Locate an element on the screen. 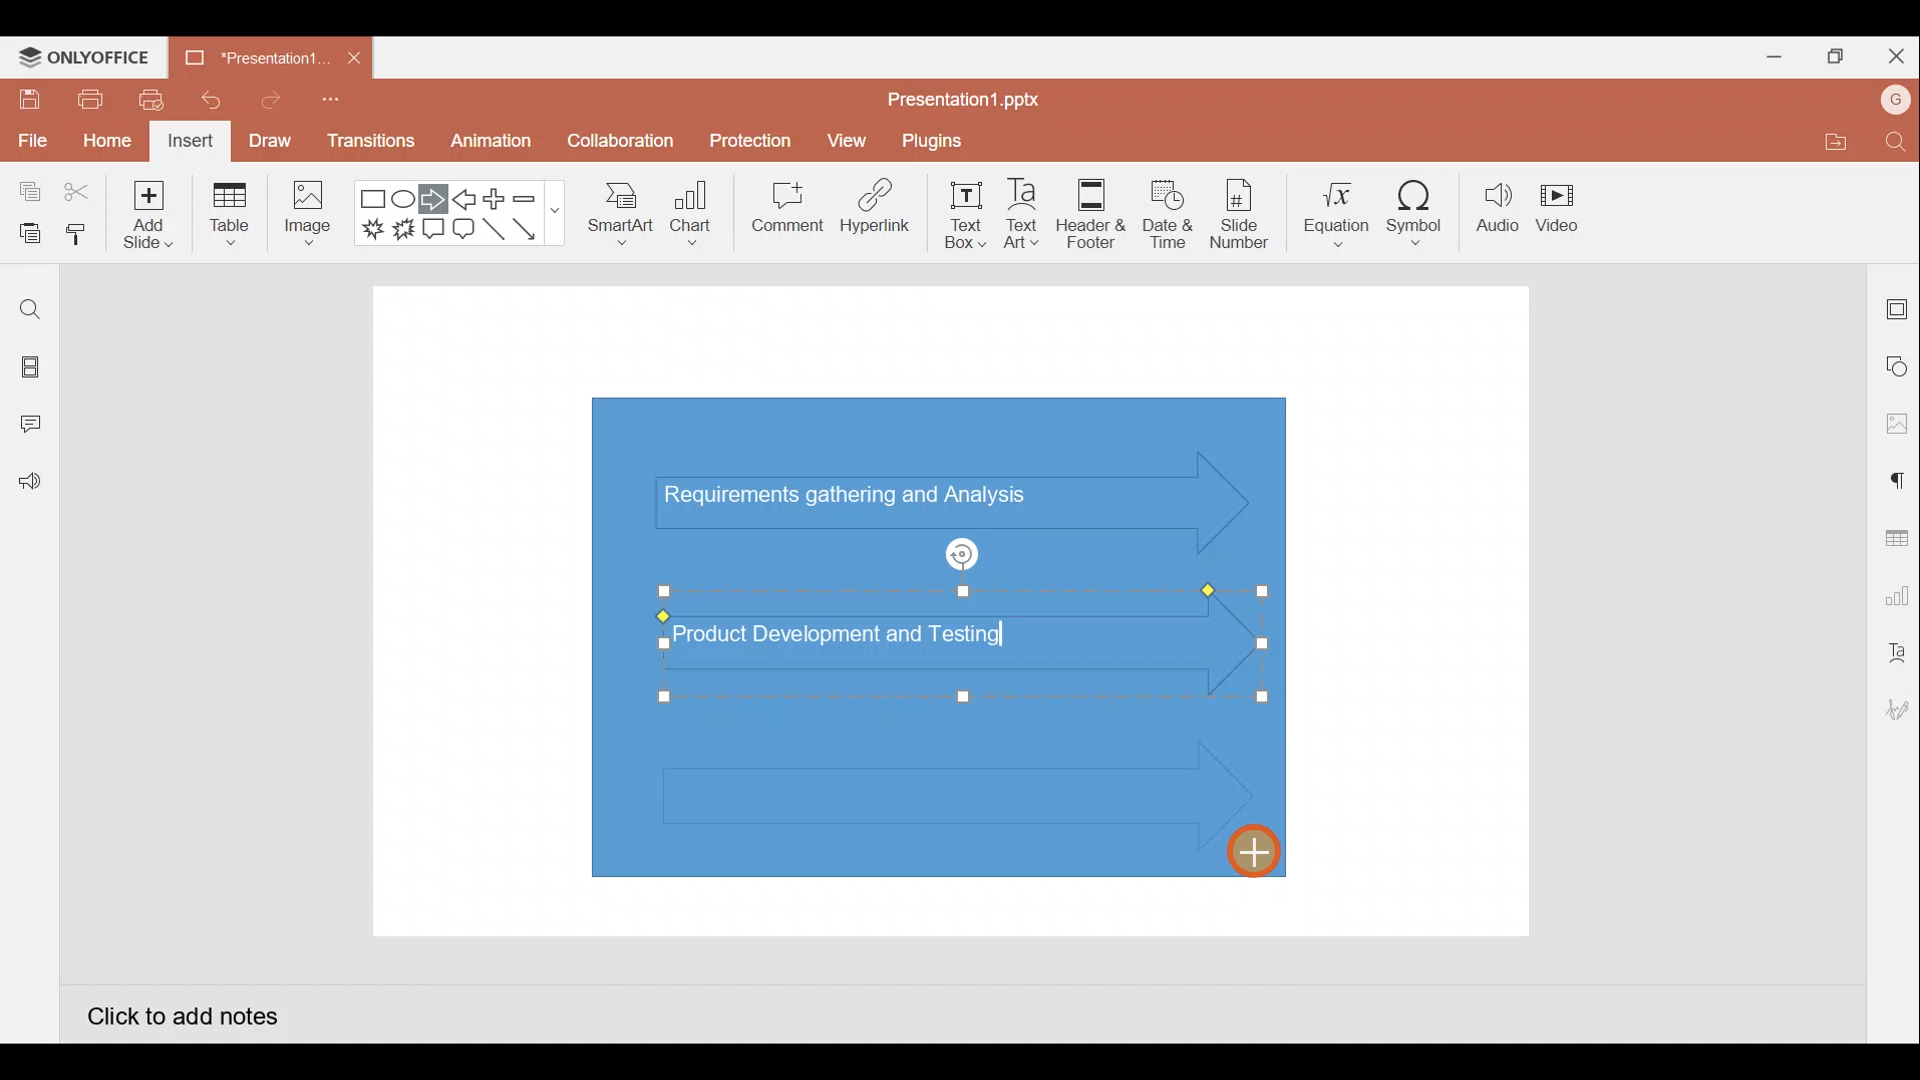  Feedback and Support is located at coordinates (29, 487).